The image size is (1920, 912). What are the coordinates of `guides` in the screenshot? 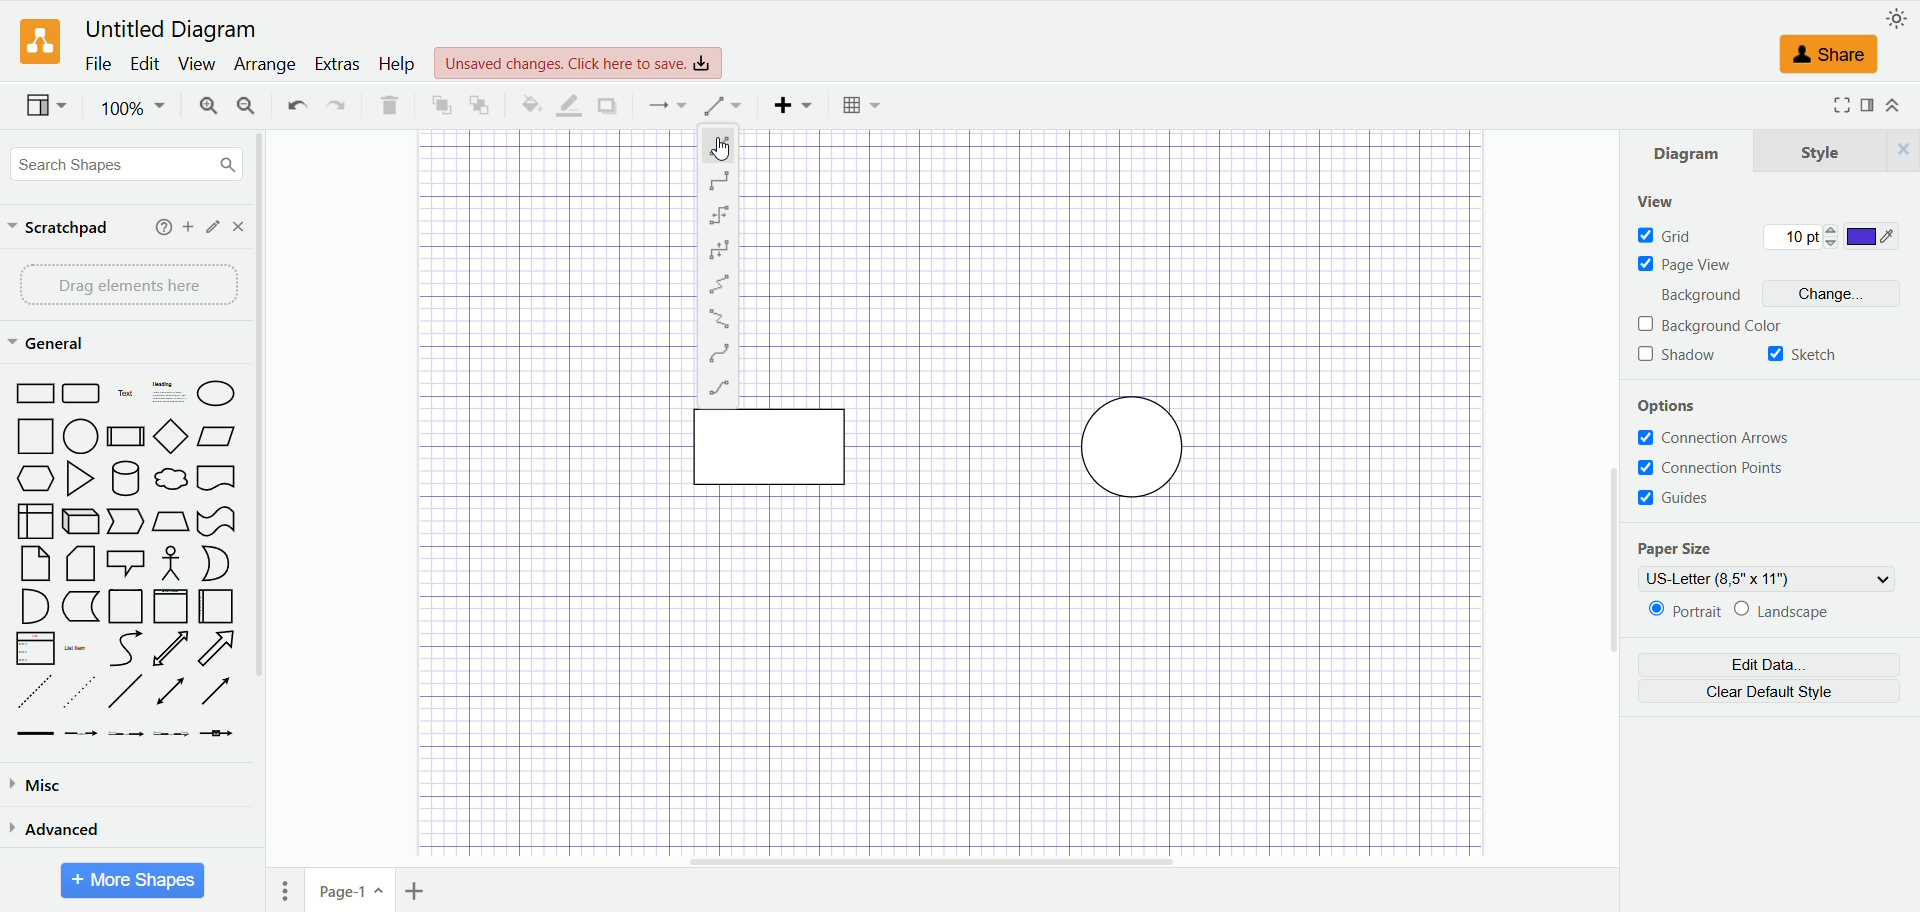 It's located at (1673, 498).